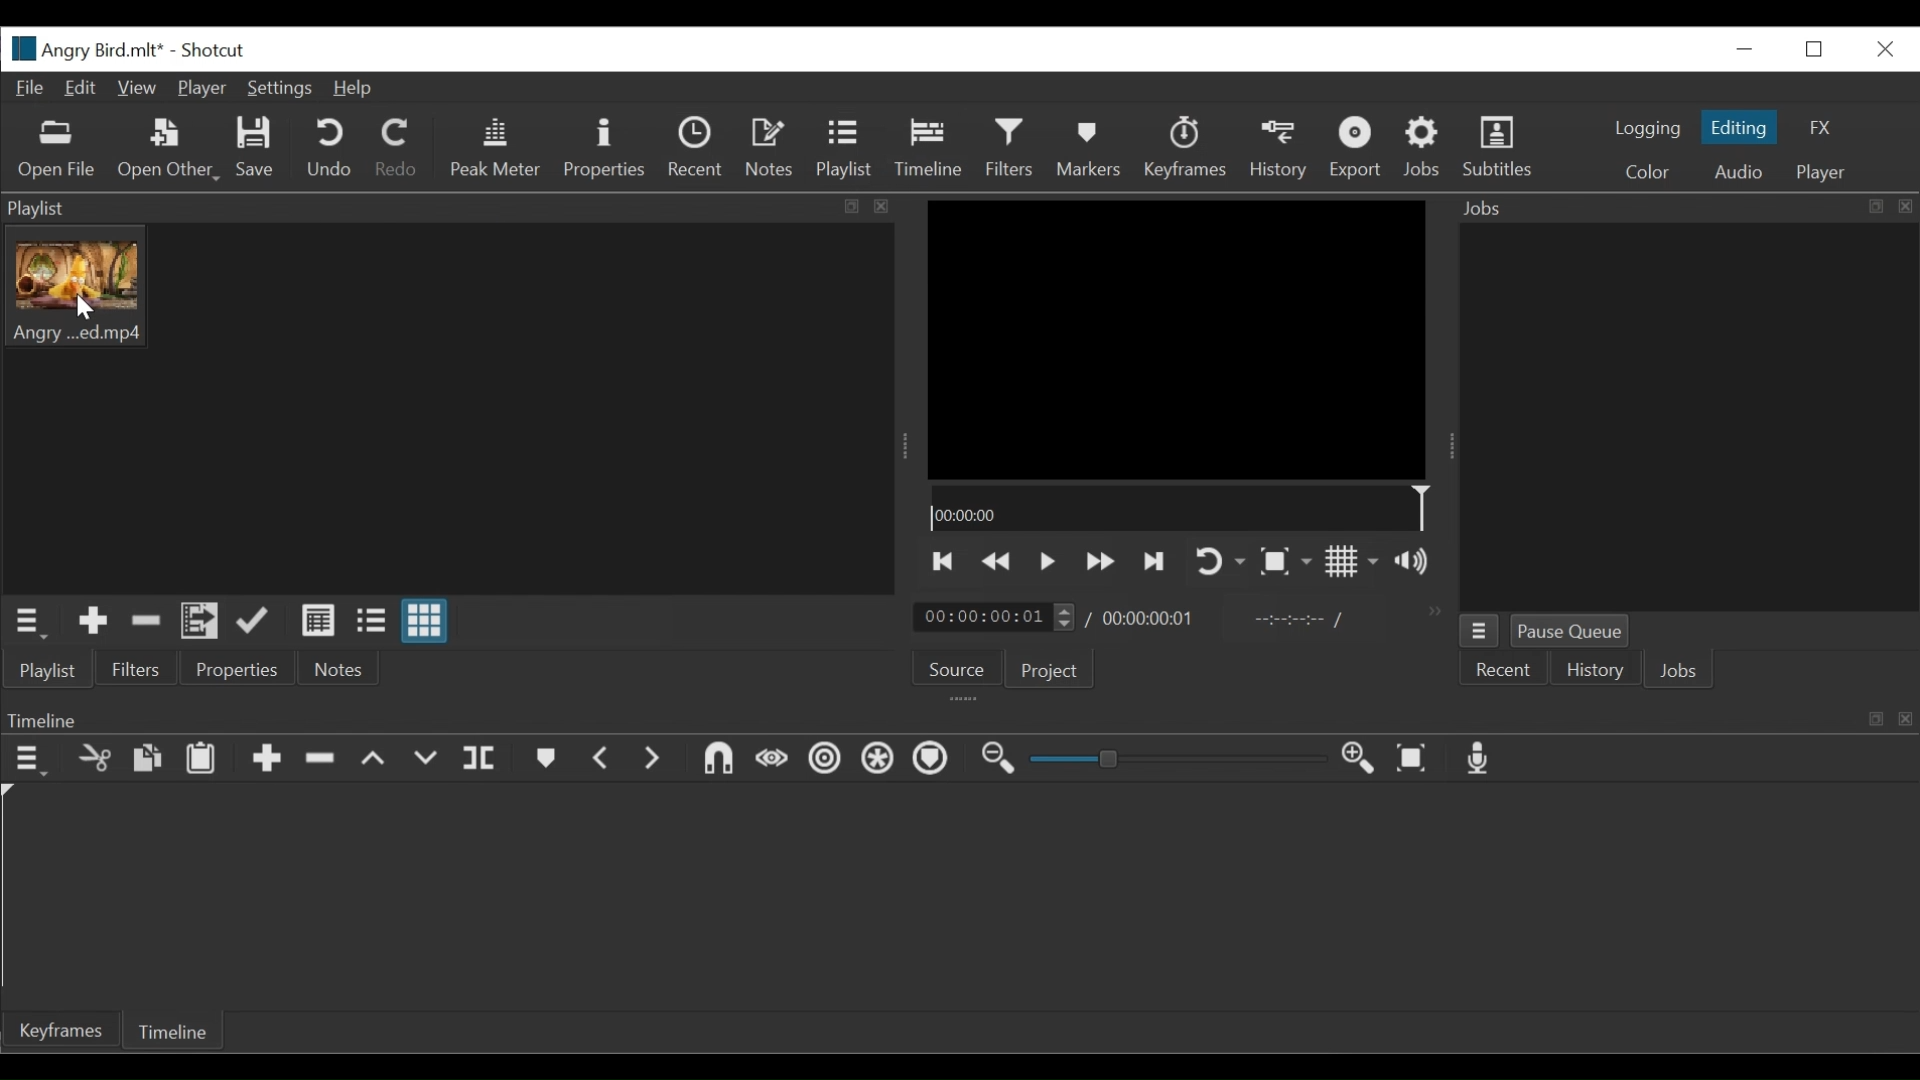 The image size is (1920, 1080). Describe the element at coordinates (85, 49) in the screenshot. I see `File name` at that location.